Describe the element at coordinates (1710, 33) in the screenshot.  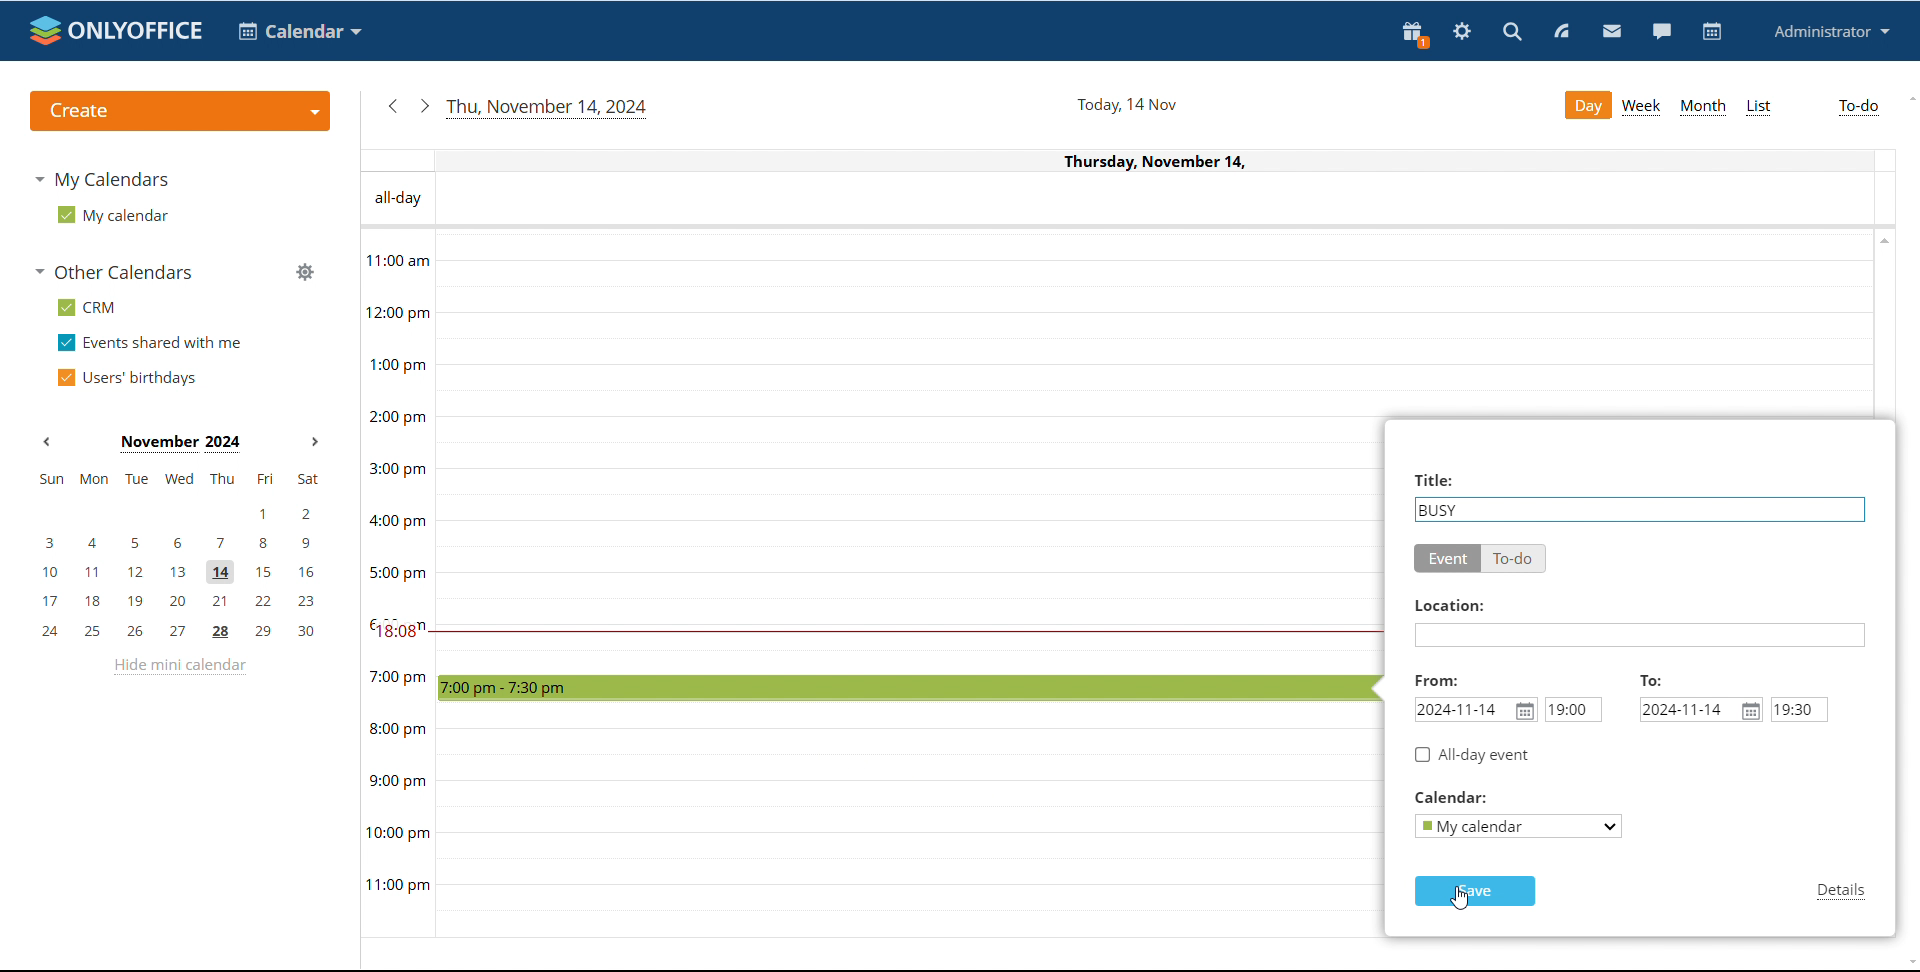
I see `calendar` at that location.